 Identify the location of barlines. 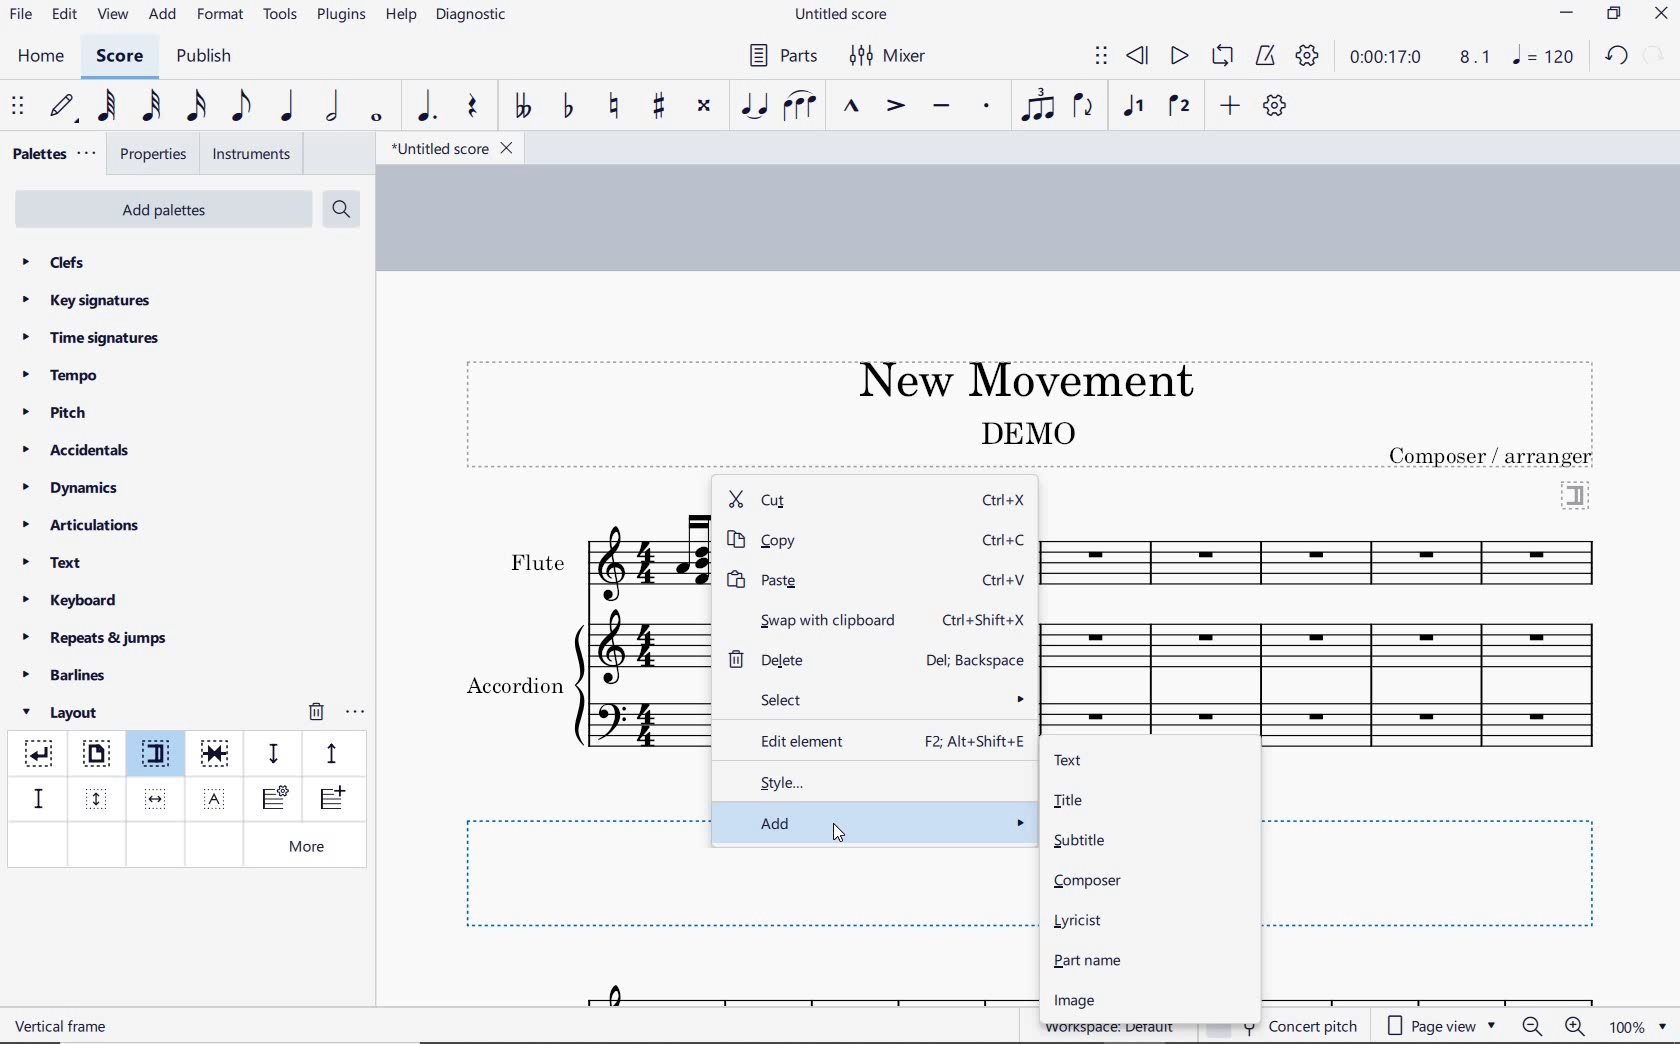
(71, 676).